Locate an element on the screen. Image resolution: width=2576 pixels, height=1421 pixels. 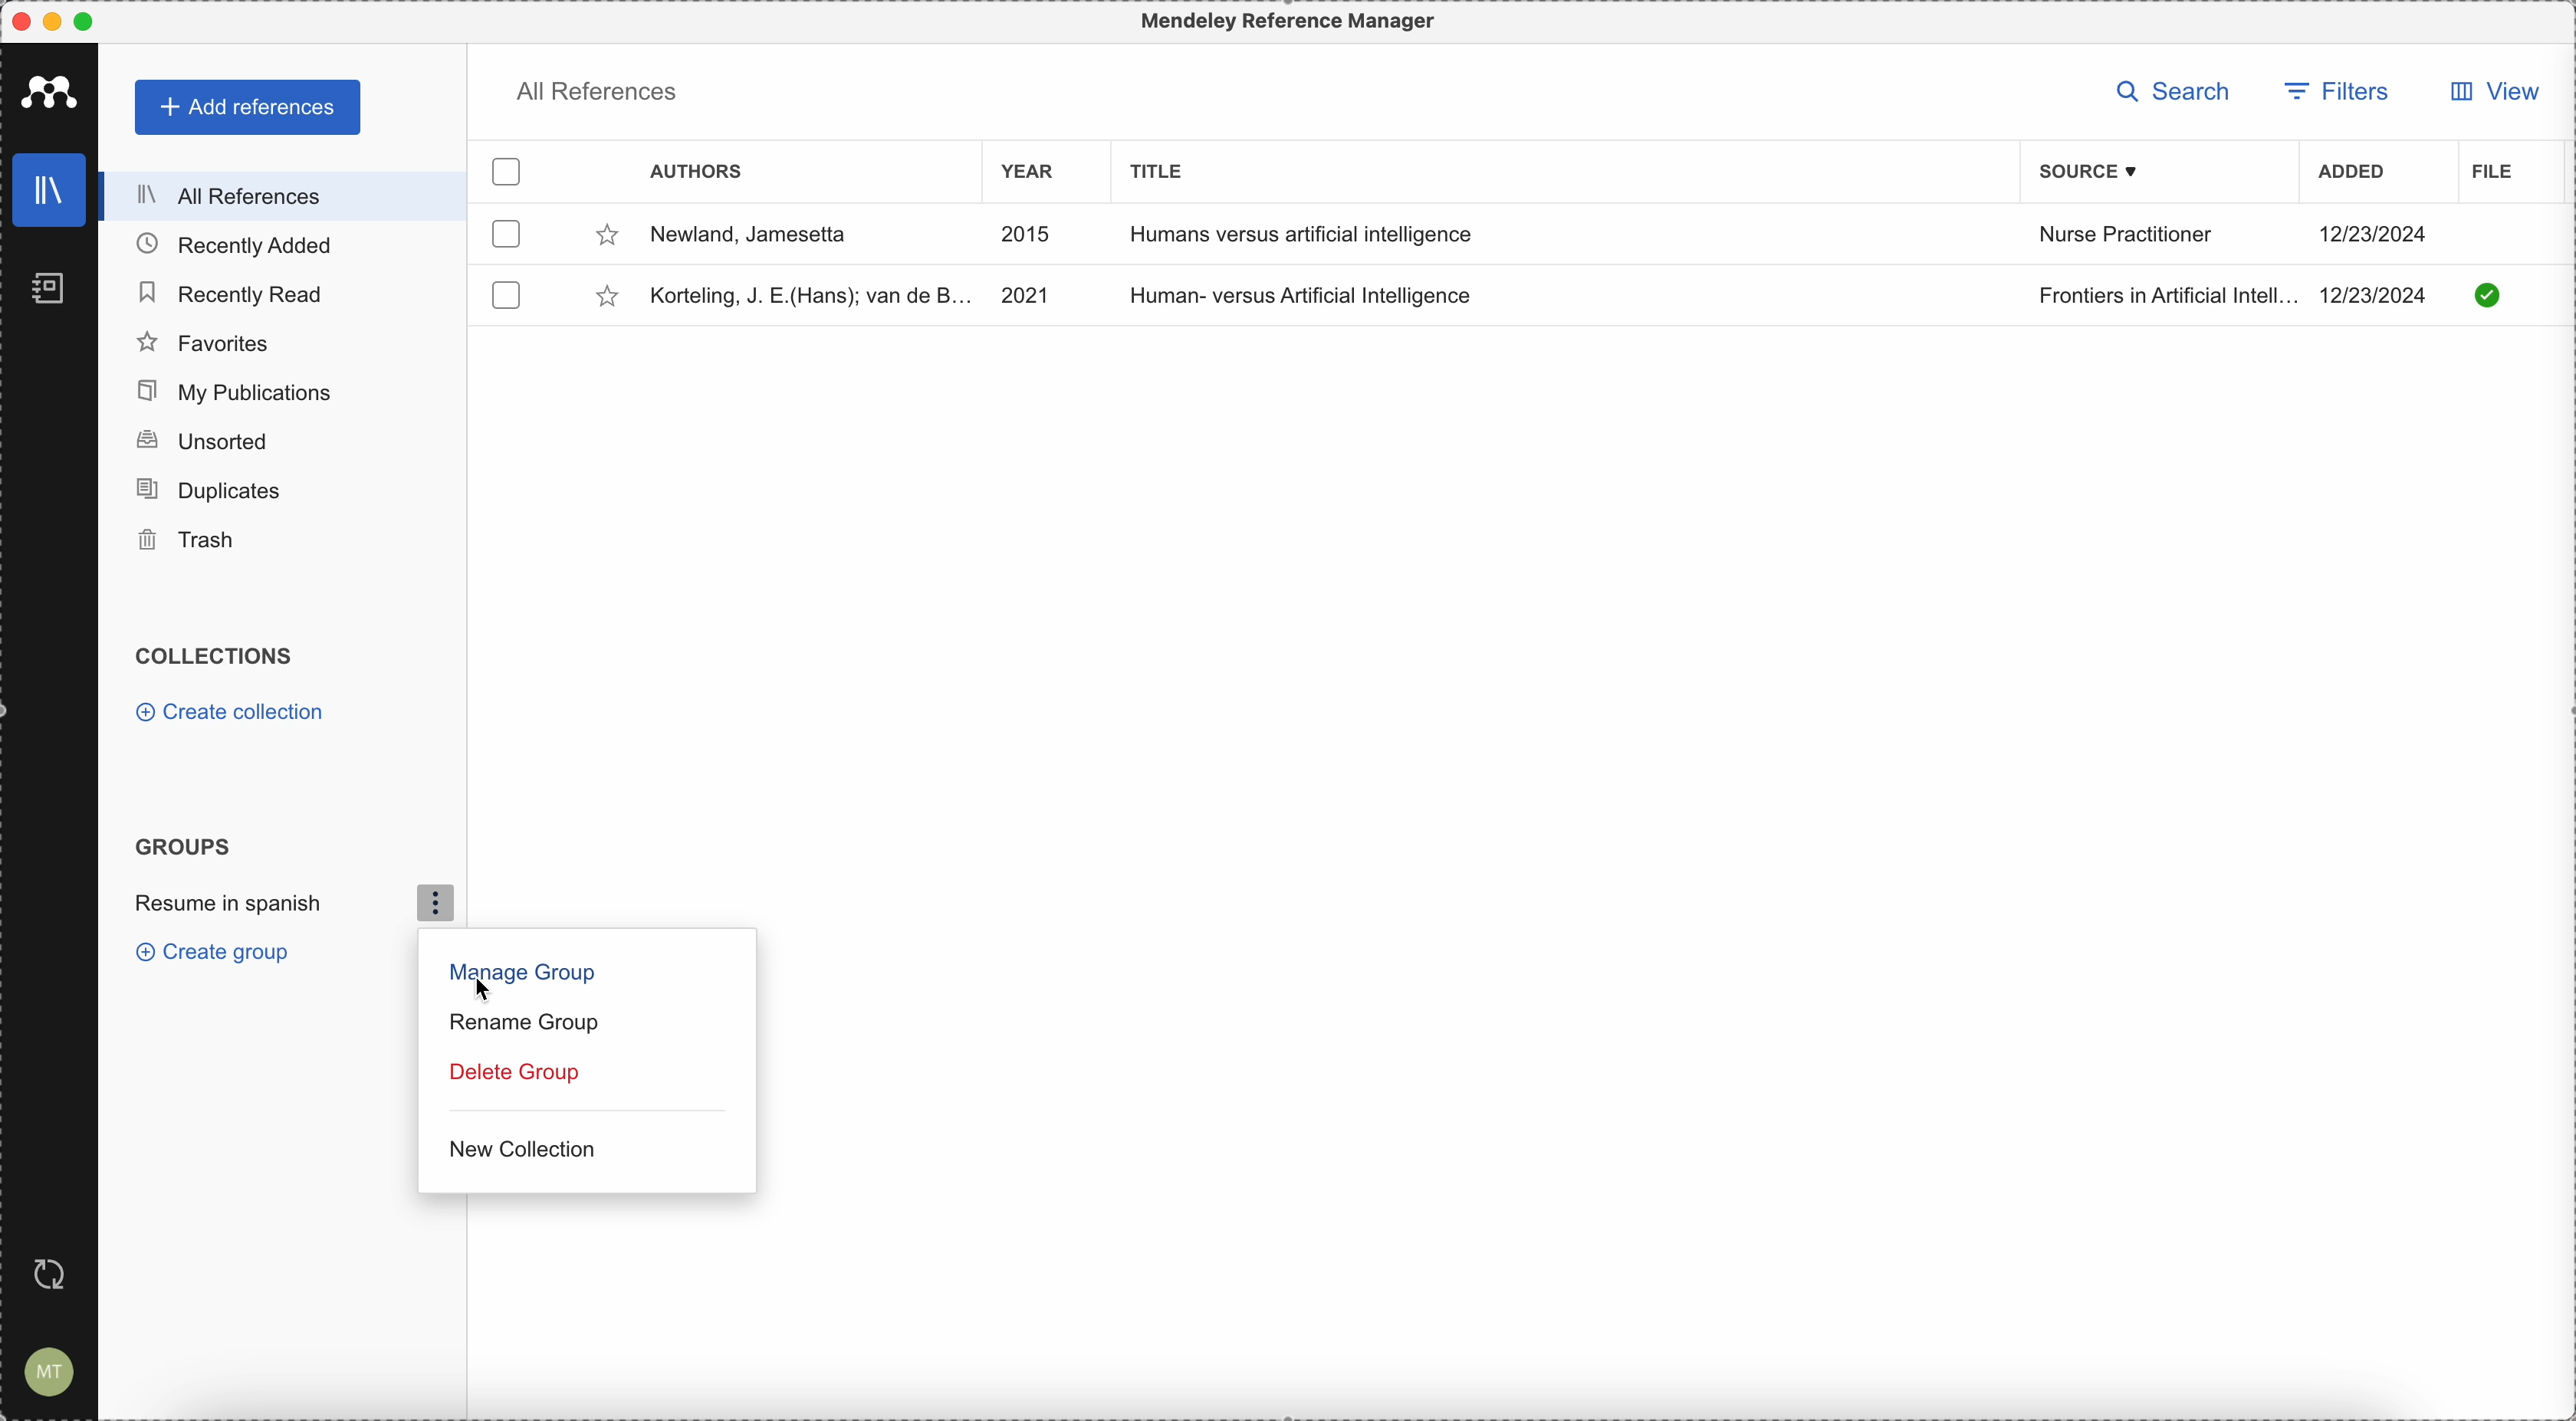
create group is located at coordinates (205, 954).